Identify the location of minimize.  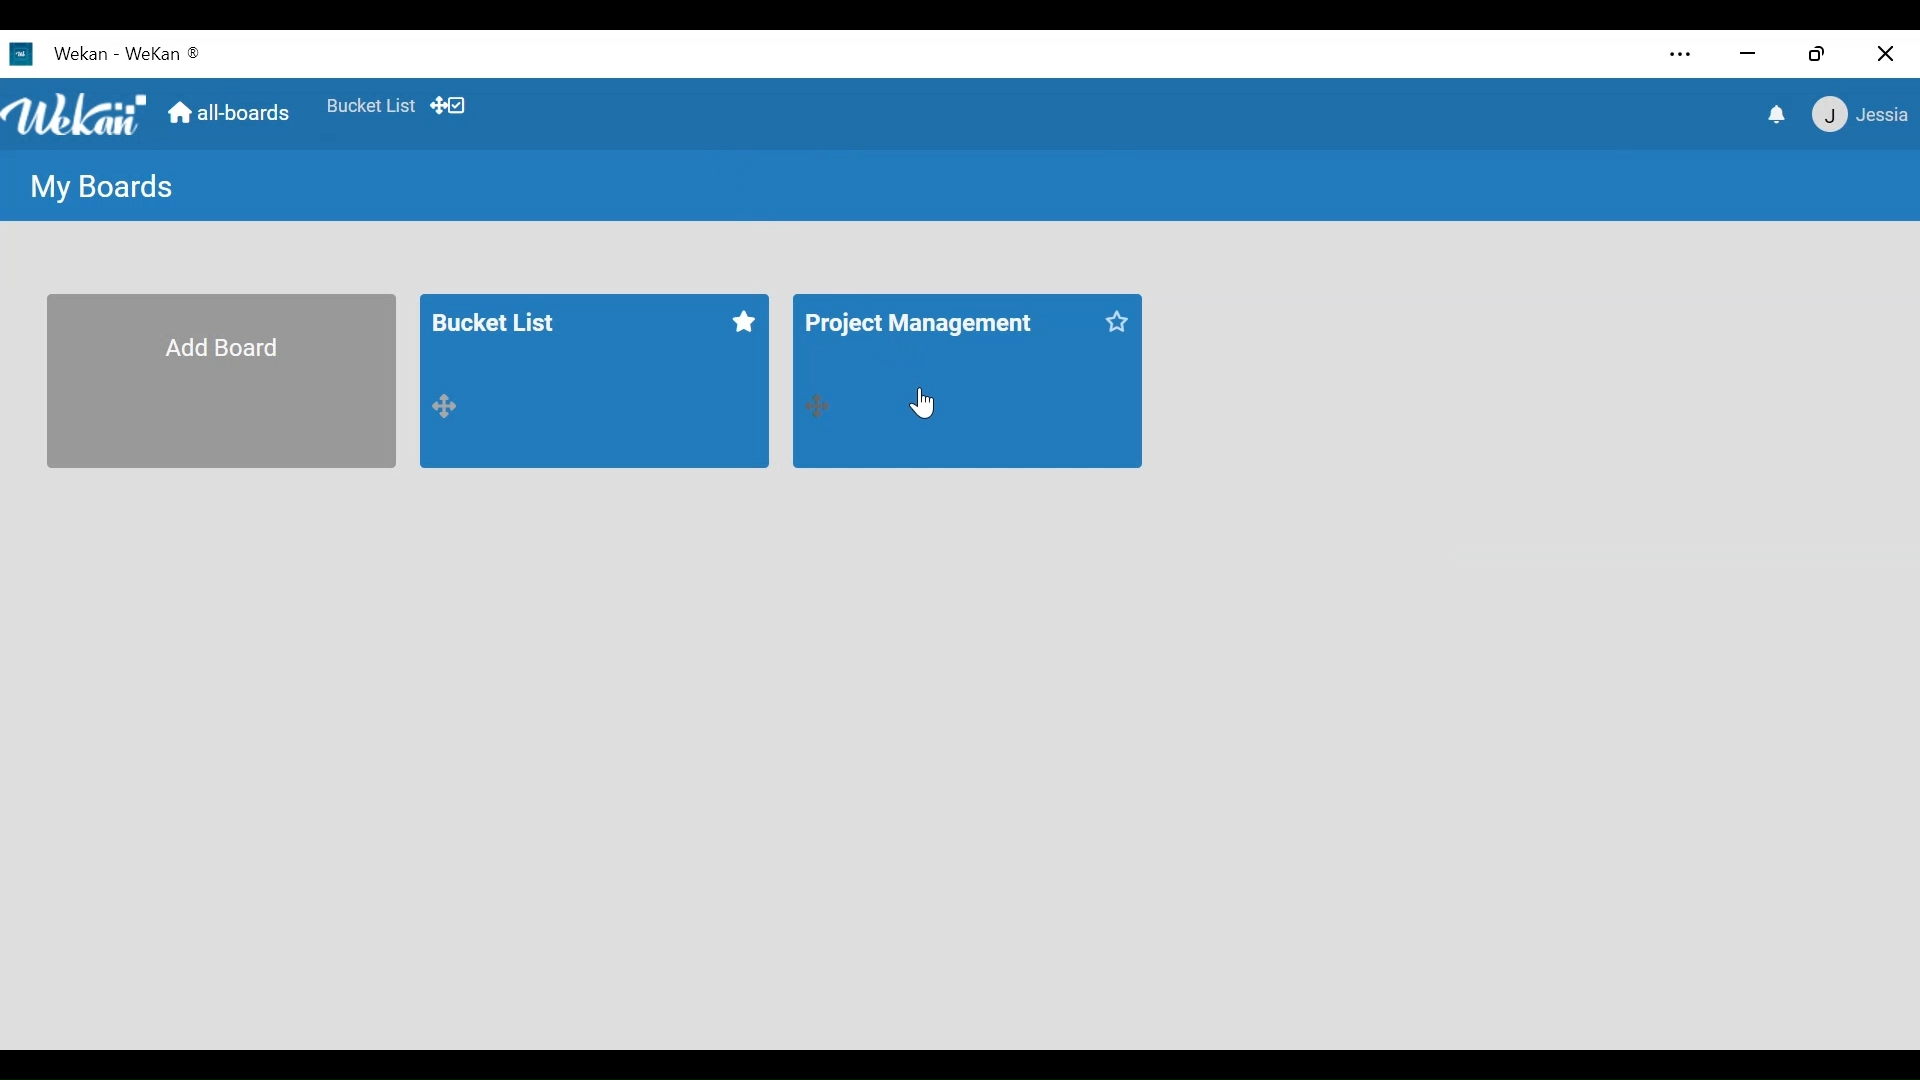
(1747, 56).